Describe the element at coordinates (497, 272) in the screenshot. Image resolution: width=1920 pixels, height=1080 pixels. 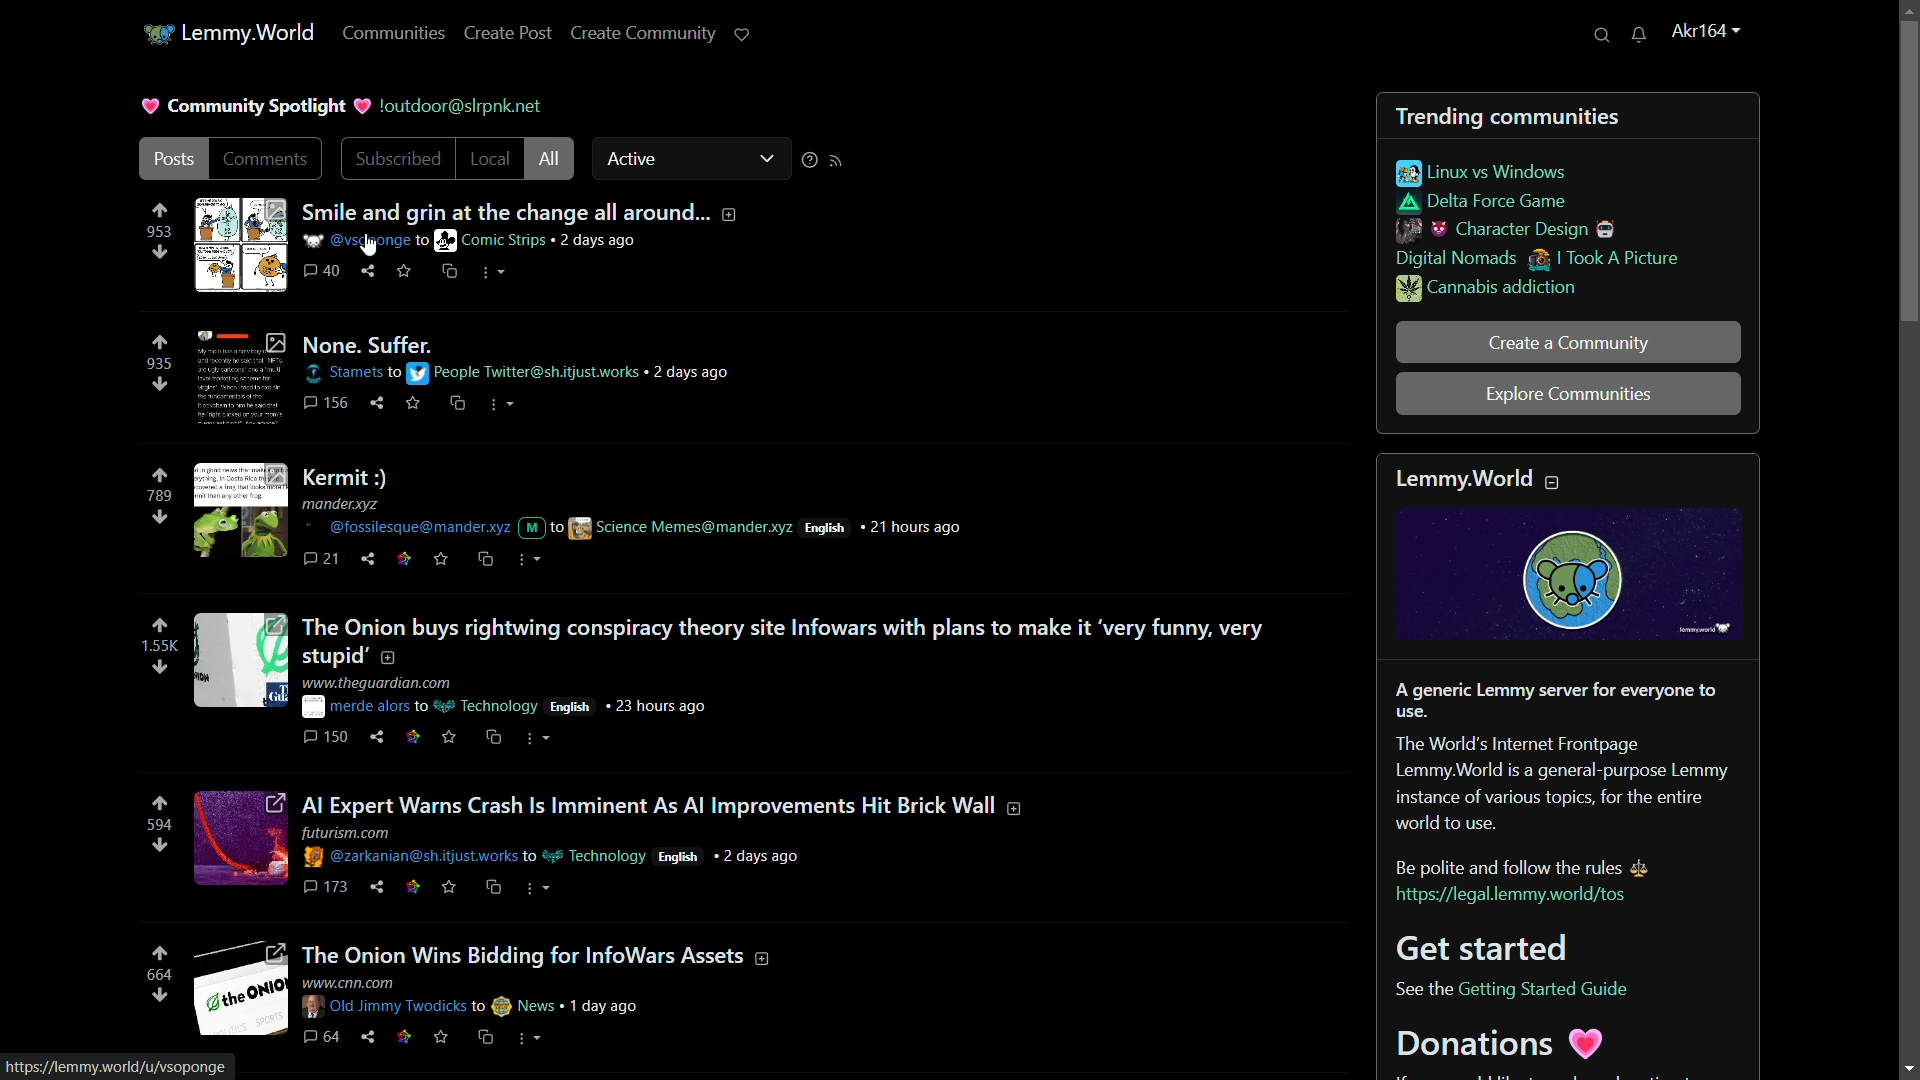
I see `more` at that location.